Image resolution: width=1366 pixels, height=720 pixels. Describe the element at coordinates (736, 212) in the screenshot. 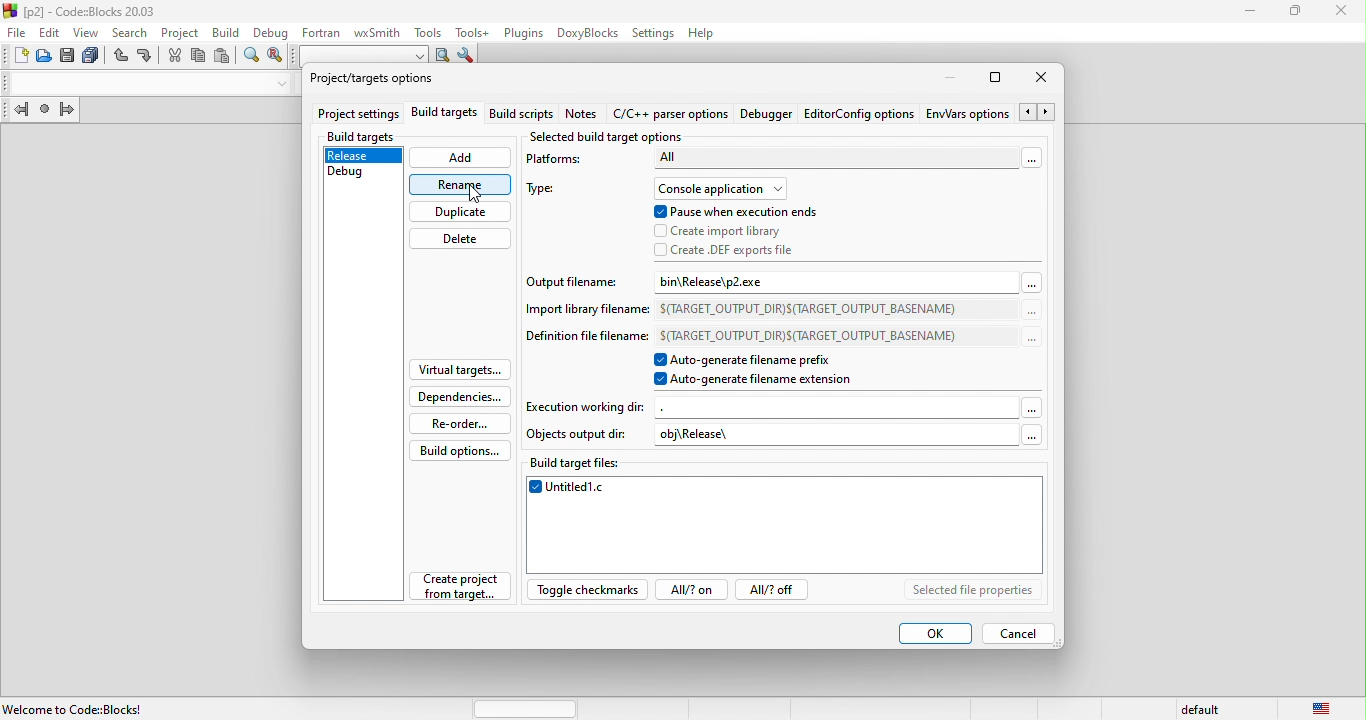

I see `pause when execution ends` at that location.